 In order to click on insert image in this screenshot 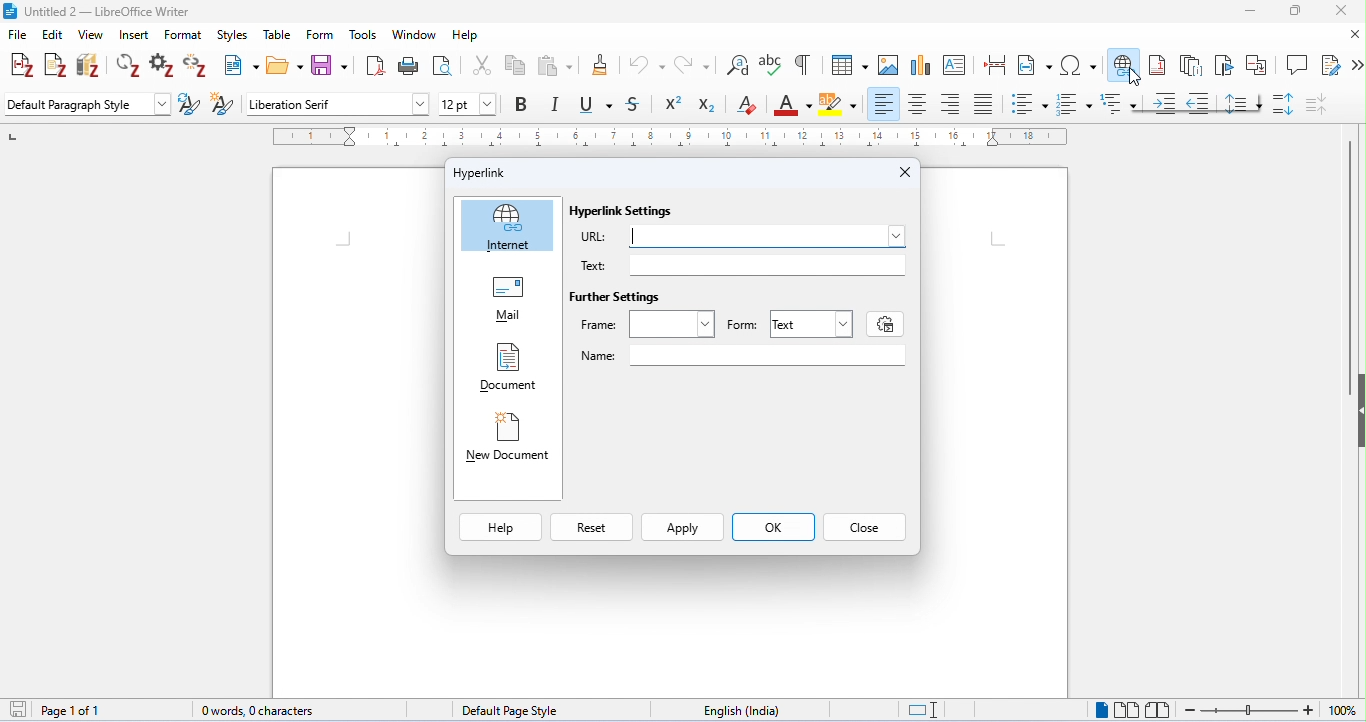, I will do `click(890, 64)`.